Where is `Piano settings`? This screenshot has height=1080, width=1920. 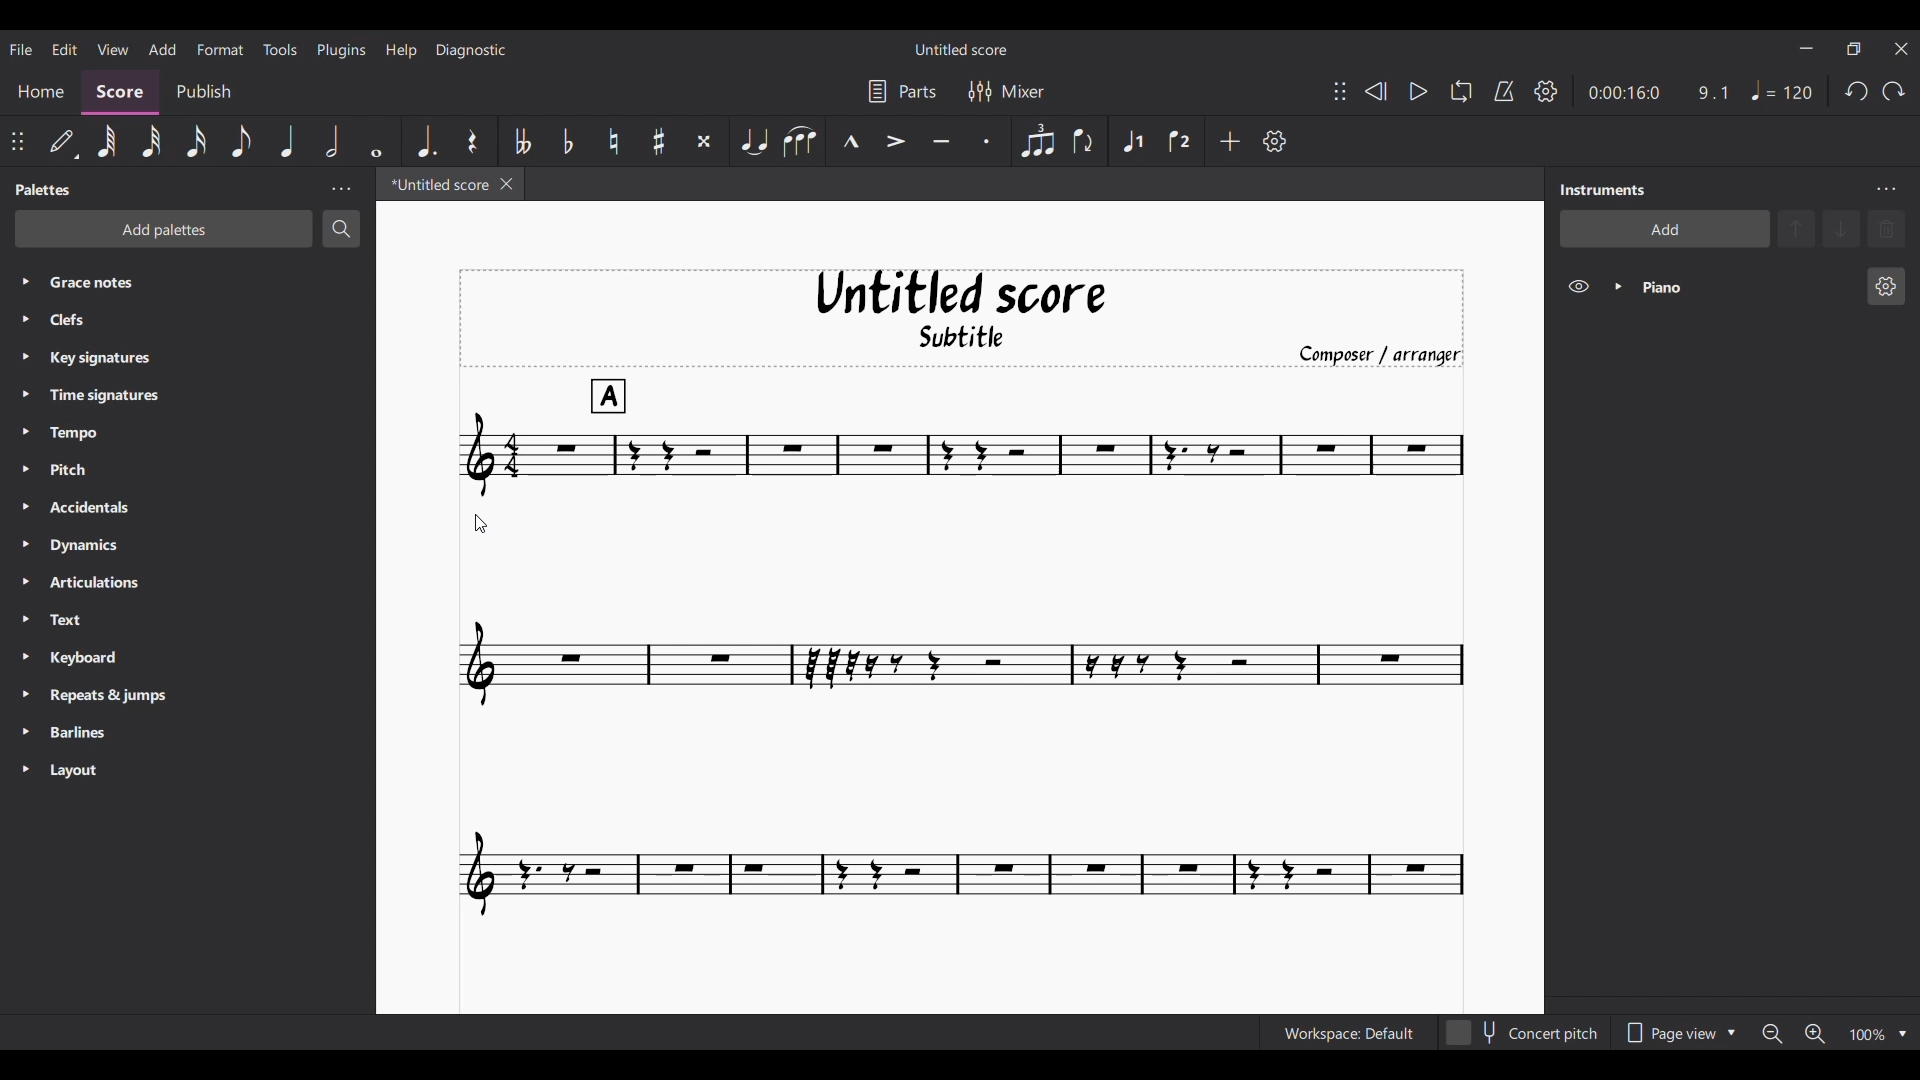
Piano settings is located at coordinates (1886, 286).